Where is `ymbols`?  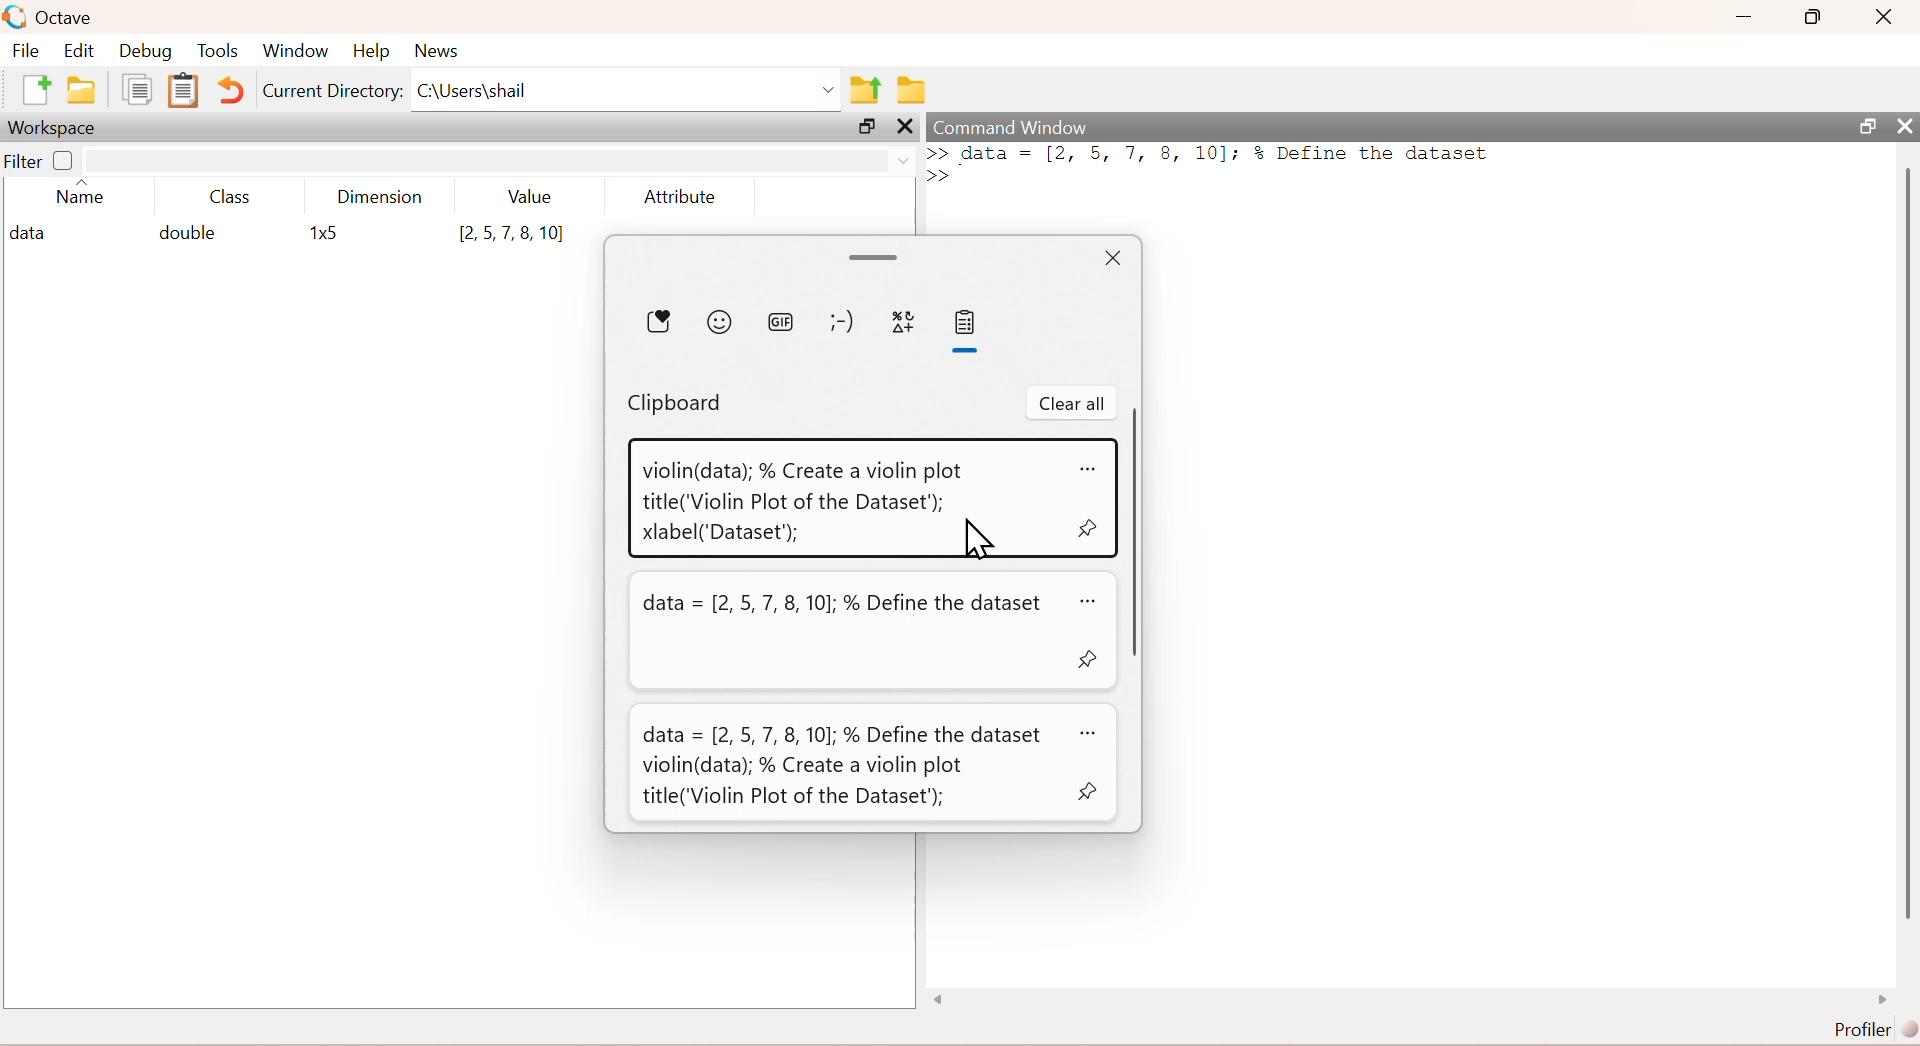
ymbols is located at coordinates (904, 323).